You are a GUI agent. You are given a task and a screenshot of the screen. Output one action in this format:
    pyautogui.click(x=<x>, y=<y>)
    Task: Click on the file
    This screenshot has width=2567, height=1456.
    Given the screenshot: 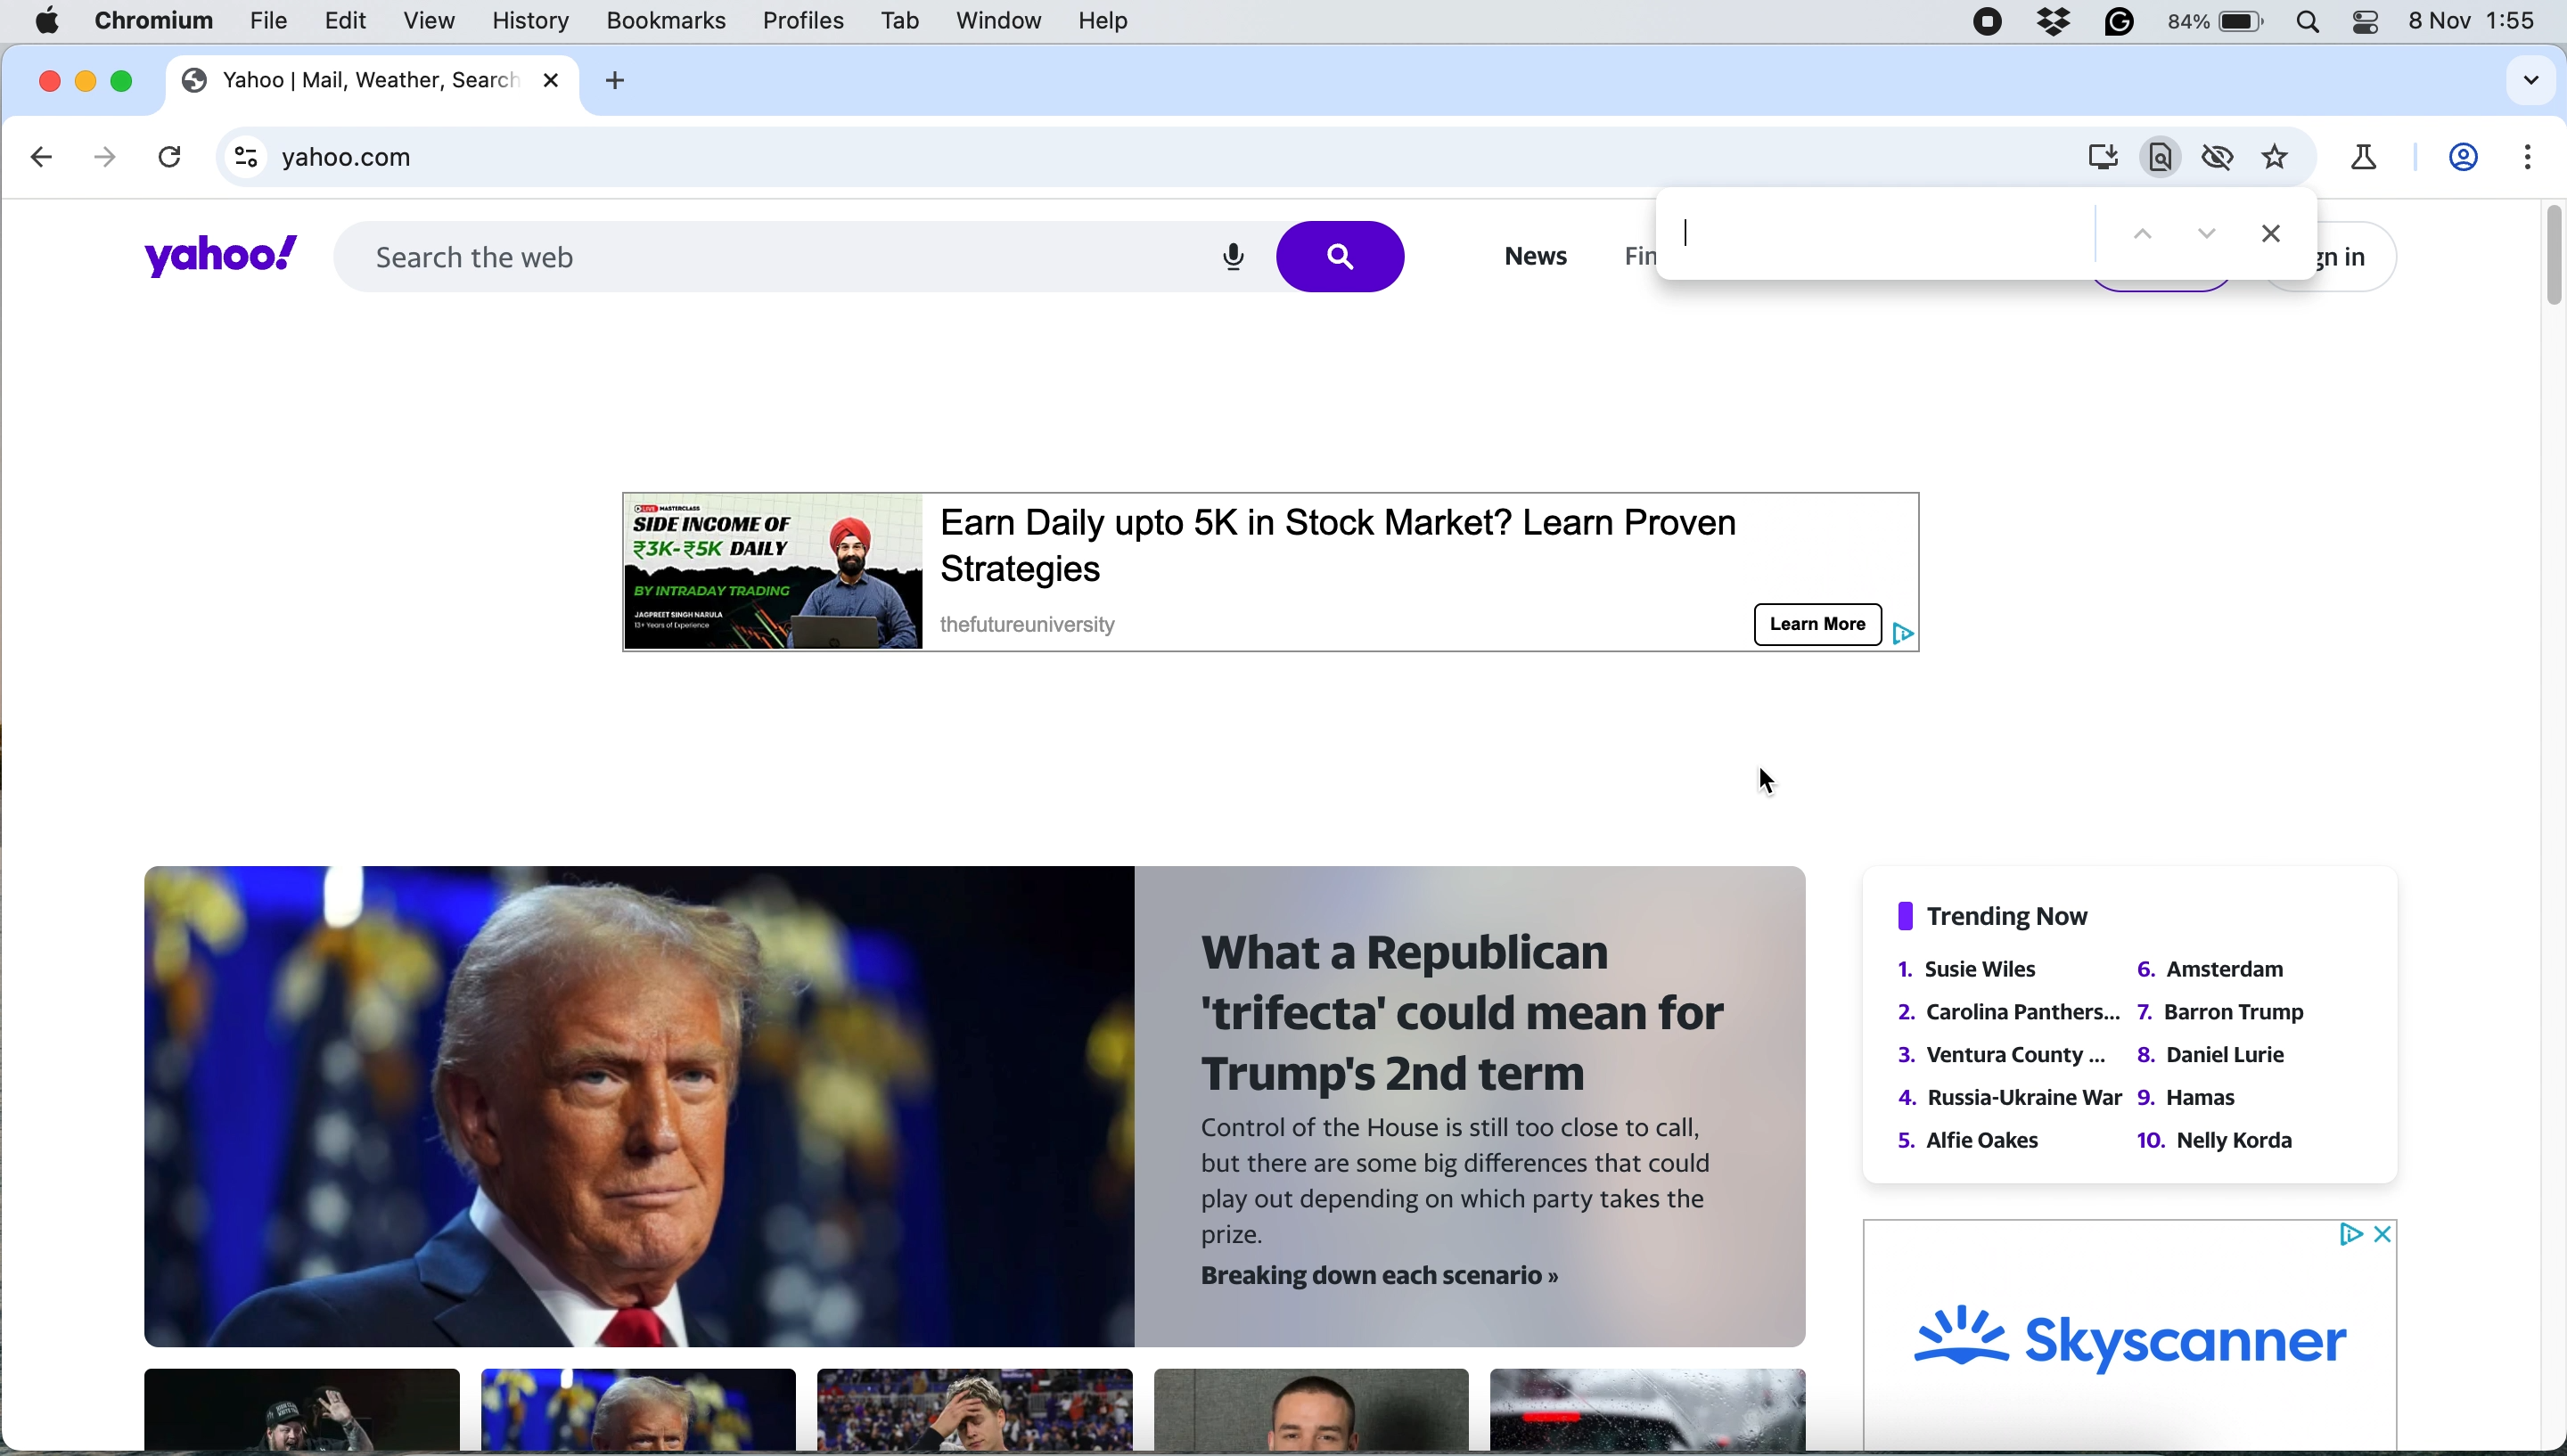 What is the action you would take?
    pyautogui.click(x=272, y=21)
    